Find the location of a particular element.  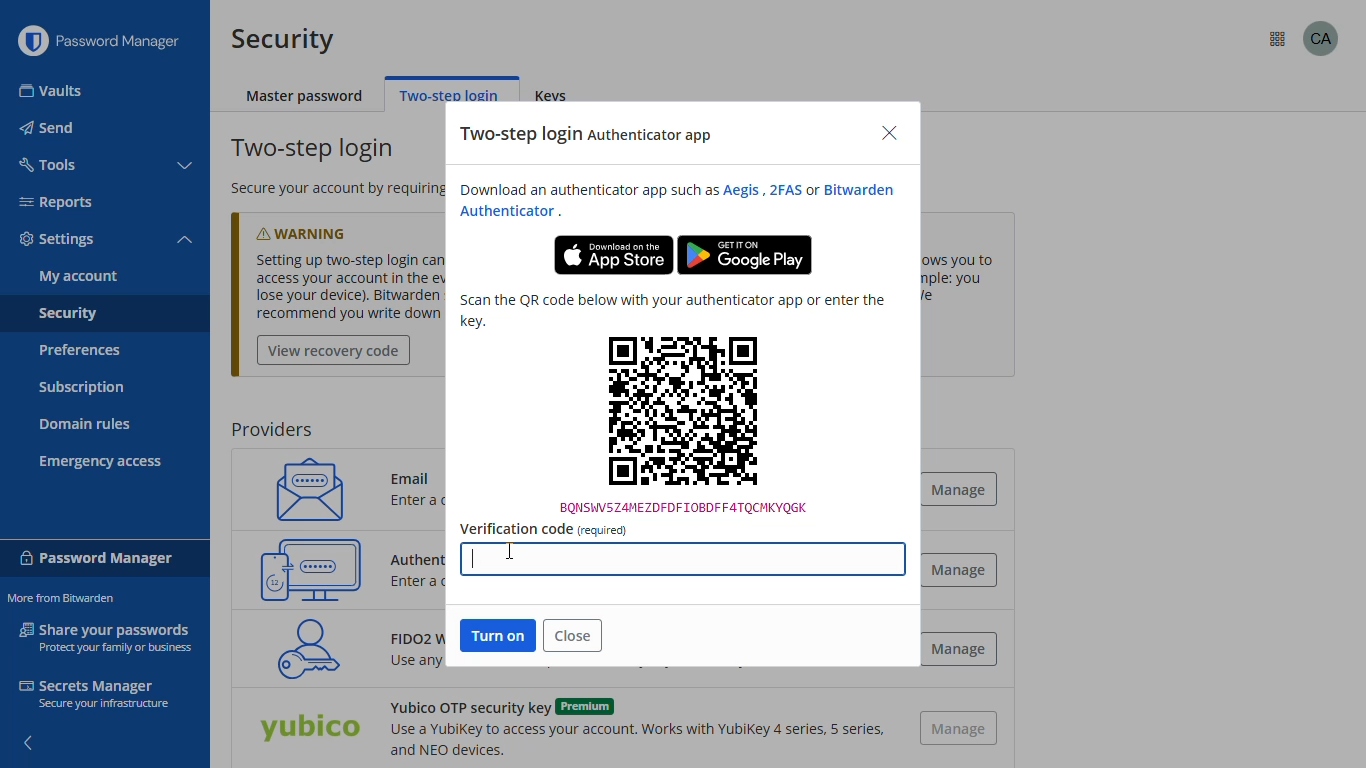

download on the app store is located at coordinates (613, 255).